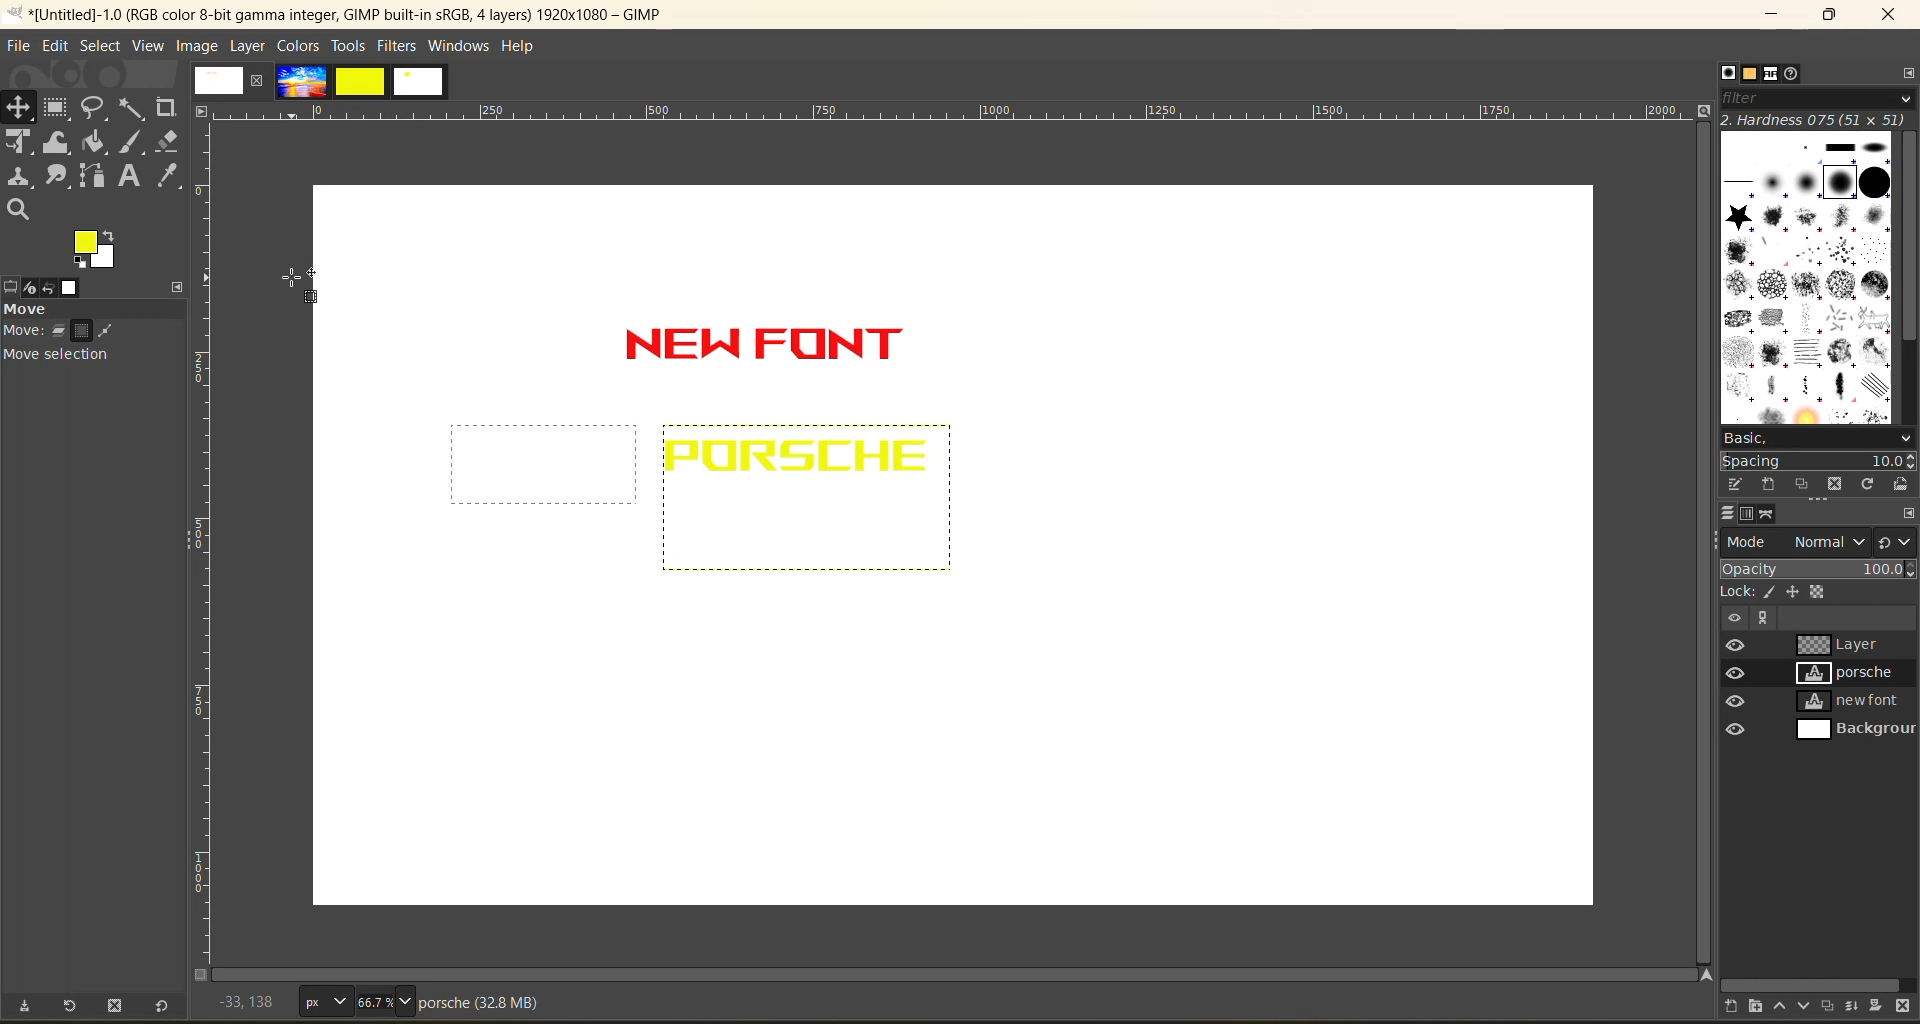  I want to click on position, so click(19, 108).